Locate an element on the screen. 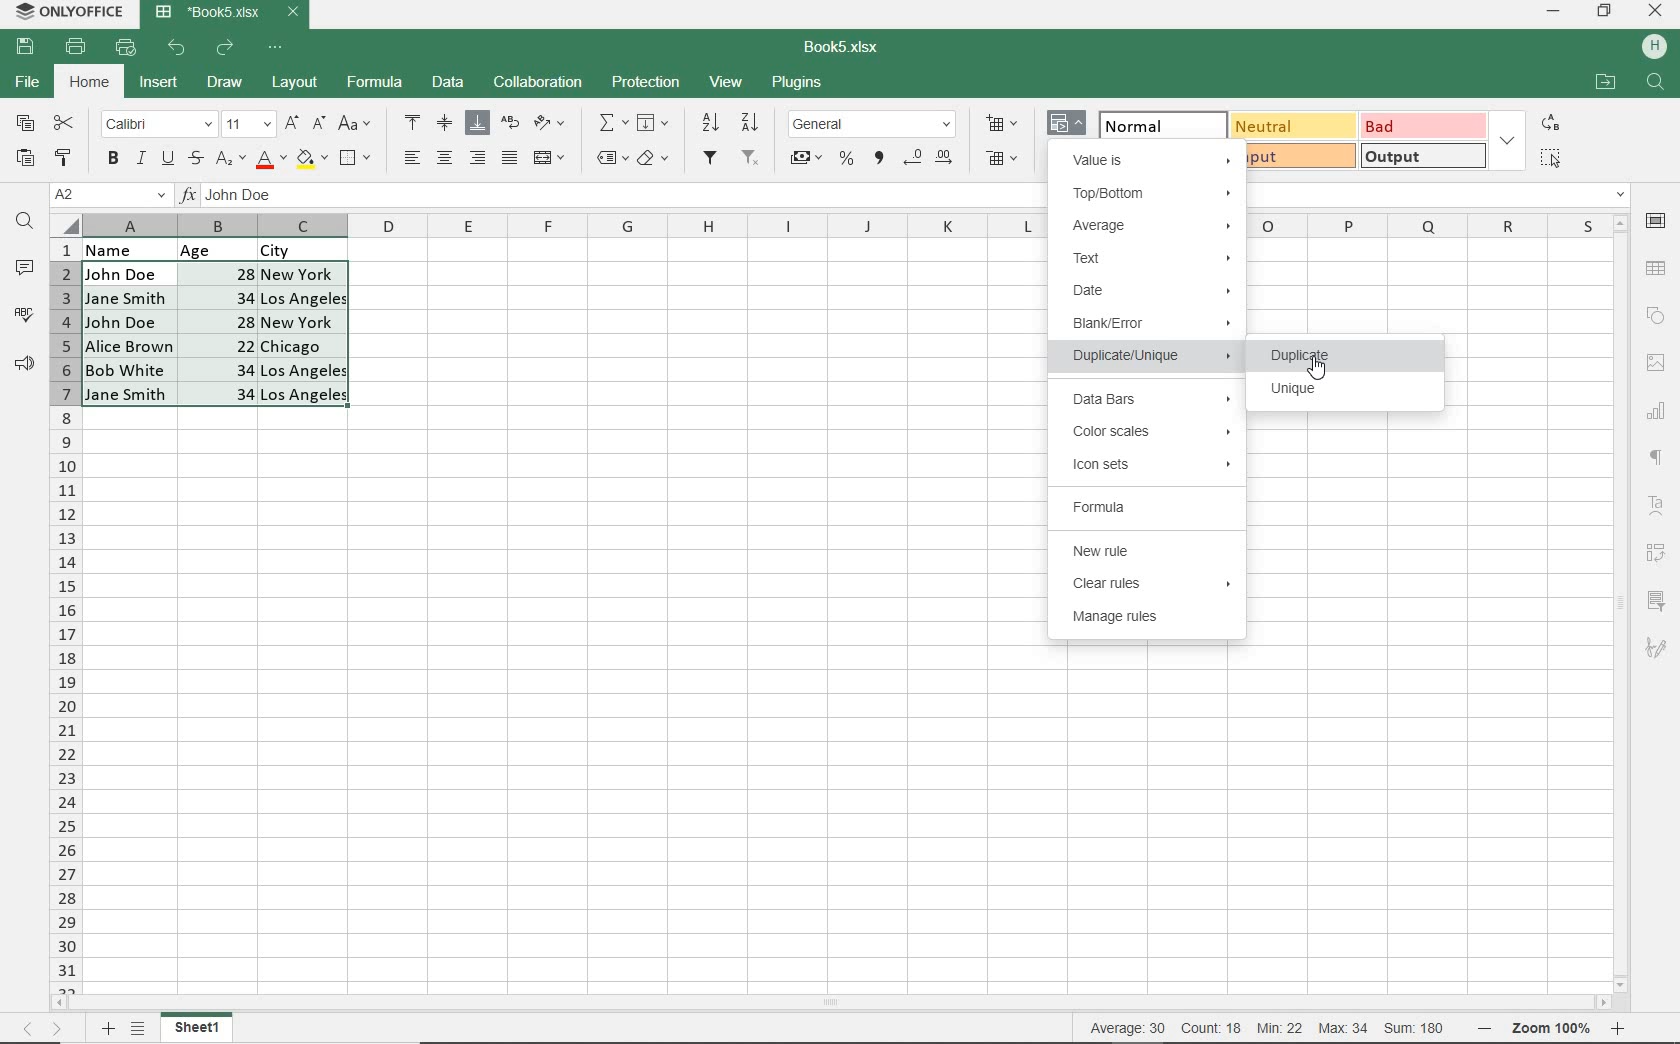 The image size is (1680, 1044). SORT DESCENDING is located at coordinates (752, 122).